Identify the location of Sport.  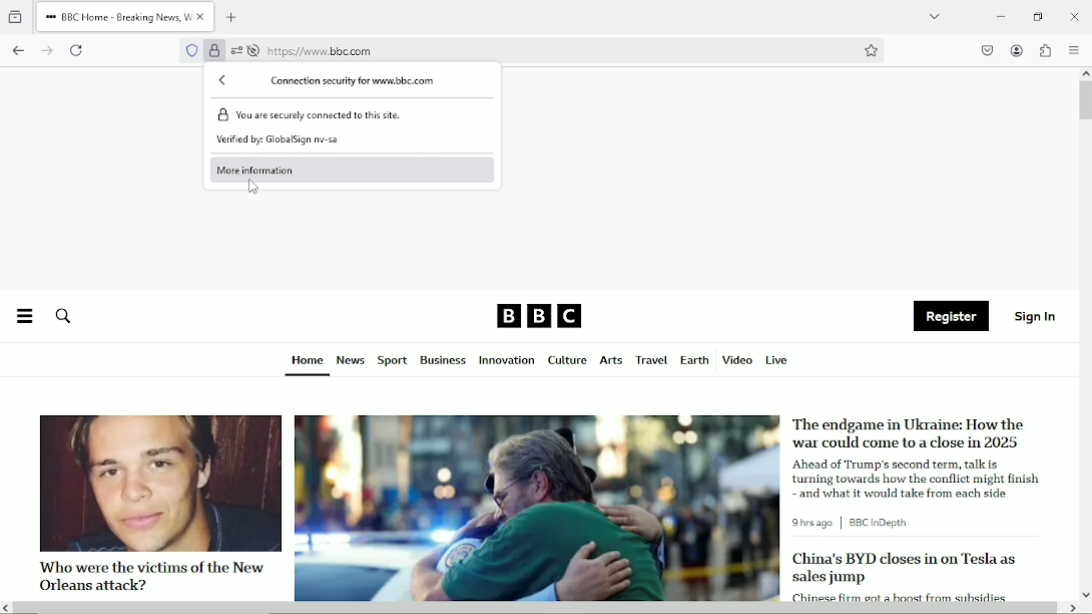
(392, 361).